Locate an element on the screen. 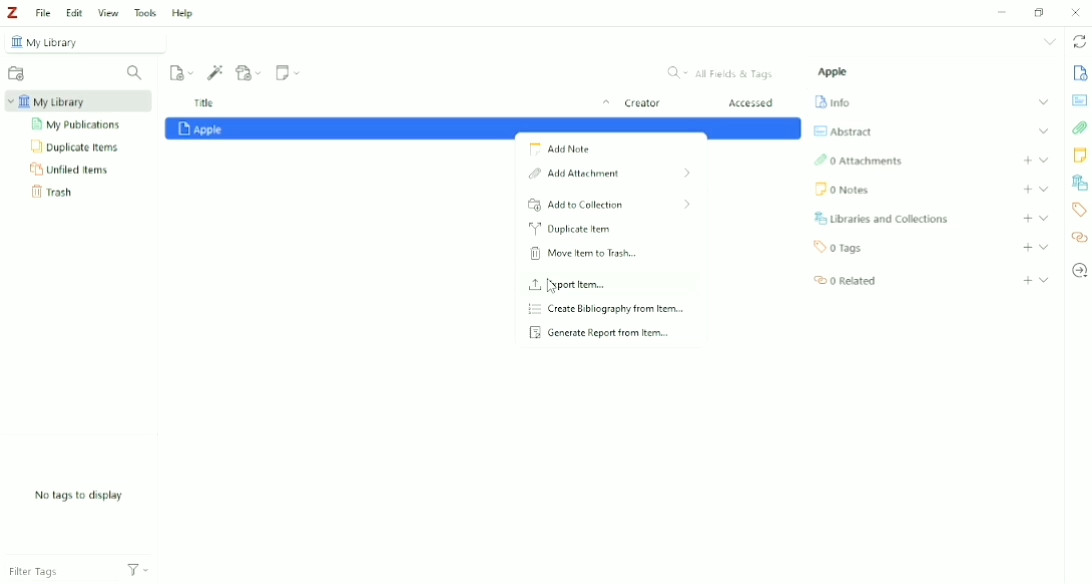 This screenshot has height=584, width=1092. Creator is located at coordinates (642, 105).